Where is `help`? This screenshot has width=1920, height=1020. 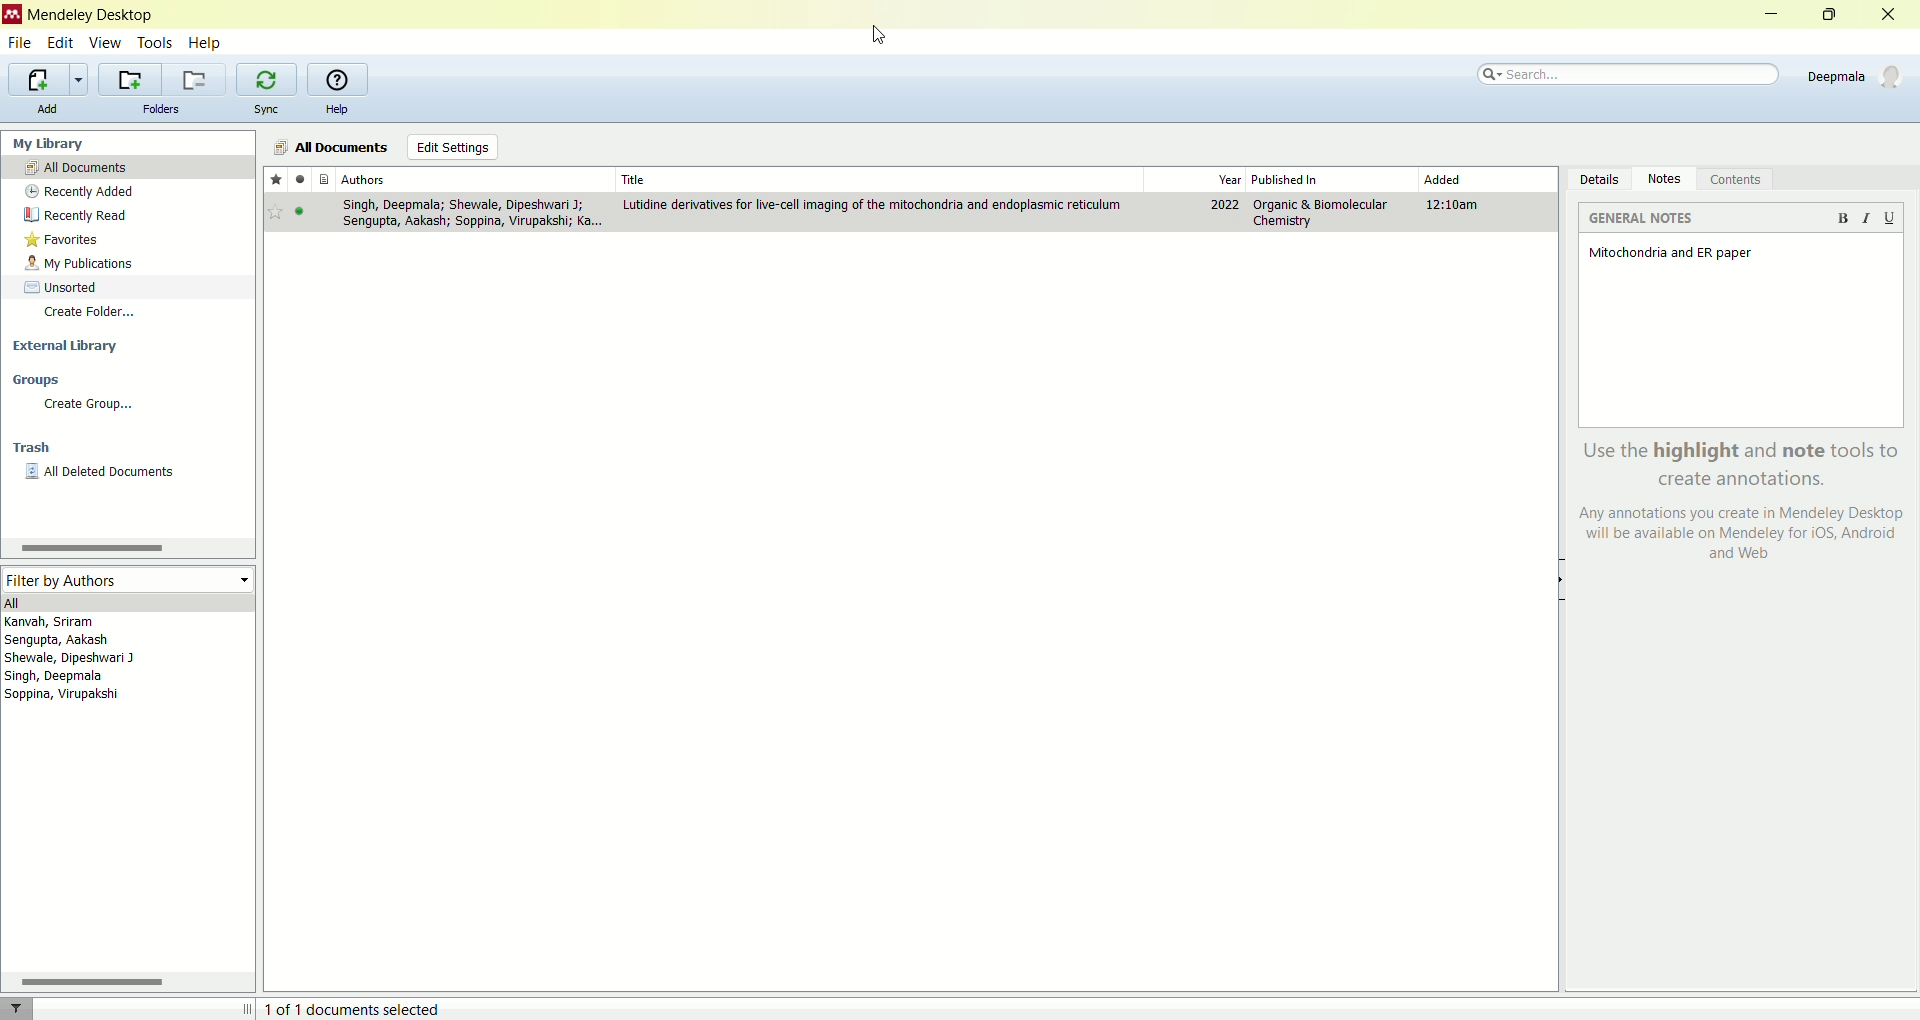 help is located at coordinates (336, 109).